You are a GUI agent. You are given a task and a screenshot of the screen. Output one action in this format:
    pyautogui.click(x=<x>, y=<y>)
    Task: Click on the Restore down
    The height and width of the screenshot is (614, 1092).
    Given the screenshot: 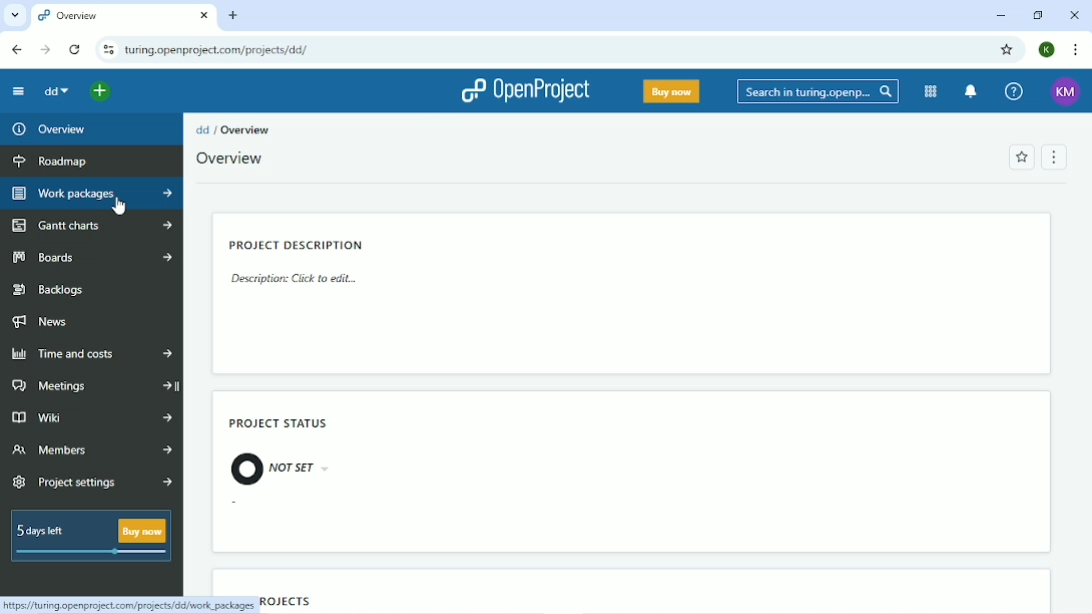 What is the action you would take?
    pyautogui.click(x=1041, y=16)
    